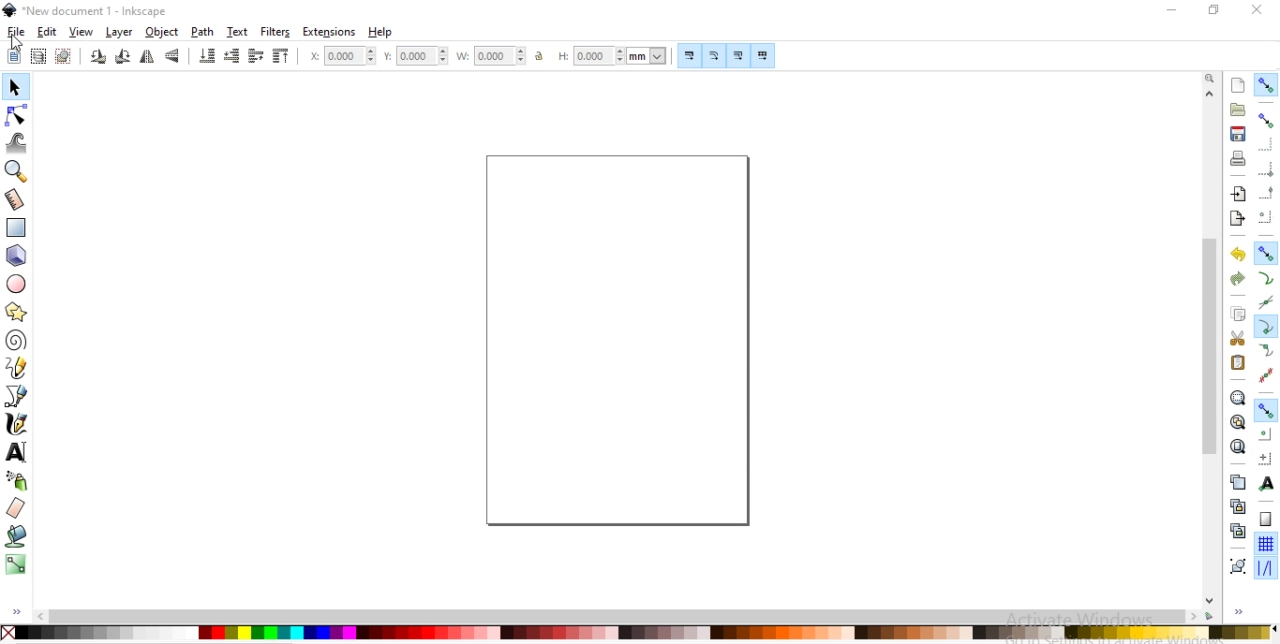 The height and width of the screenshot is (644, 1280). What do you see at coordinates (34, 55) in the screenshot?
I see `select all objects in all visible and unlocked layer` at bounding box center [34, 55].